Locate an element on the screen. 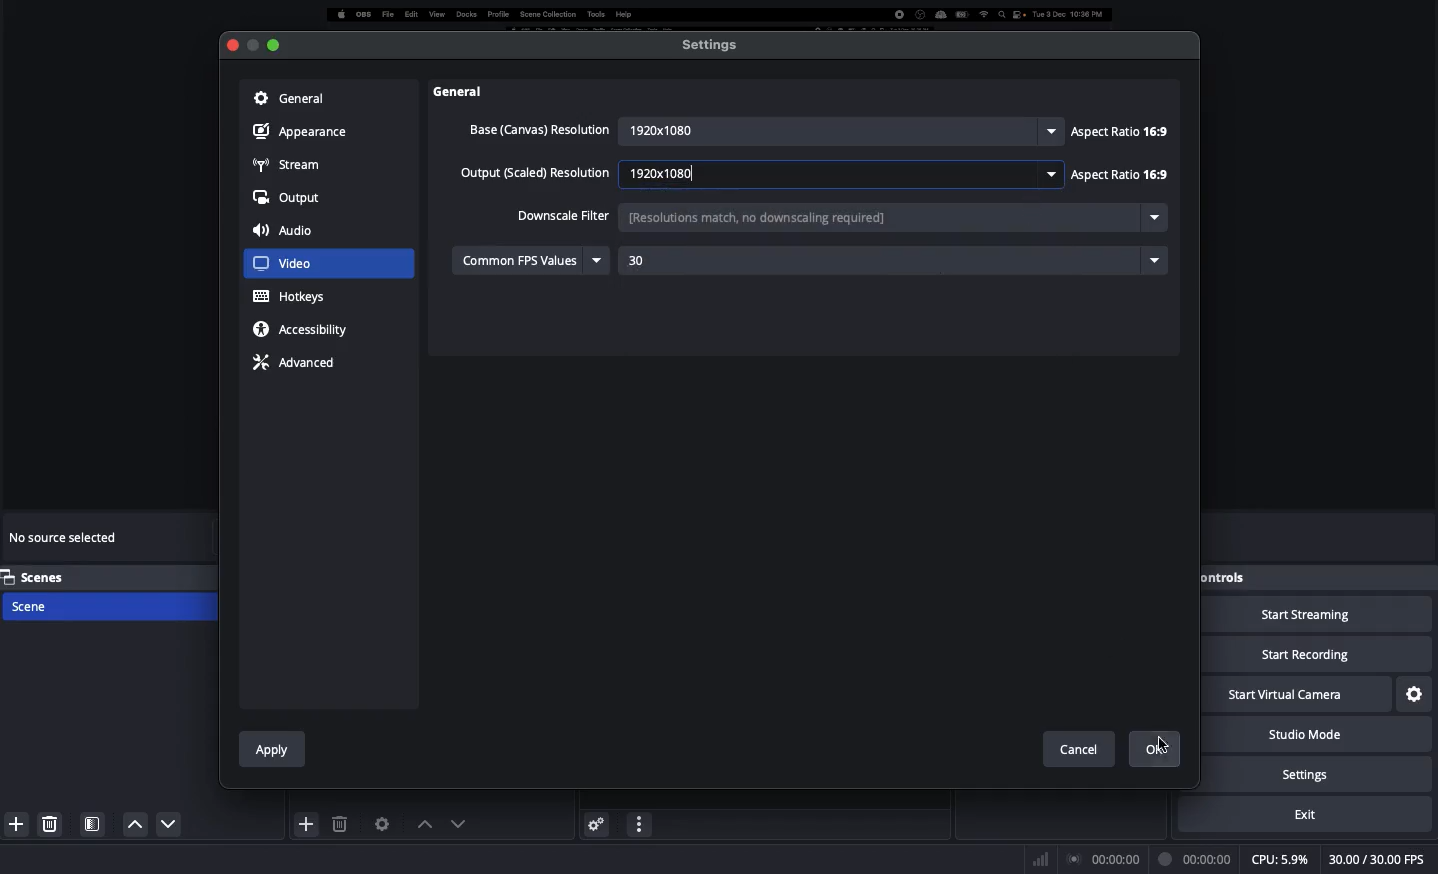  Dimensions is located at coordinates (838, 173).